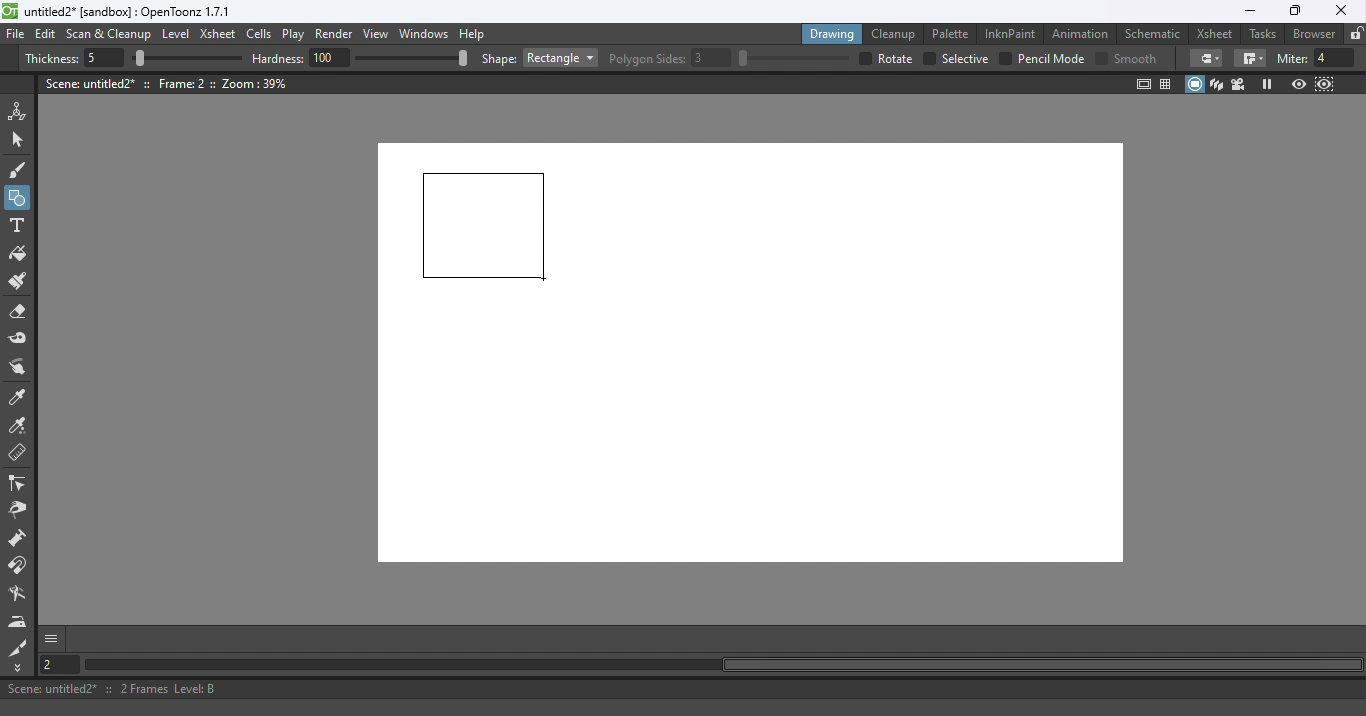 This screenshot has height=716, width=1366. I want to click on Canvas details, so click(169, 83).